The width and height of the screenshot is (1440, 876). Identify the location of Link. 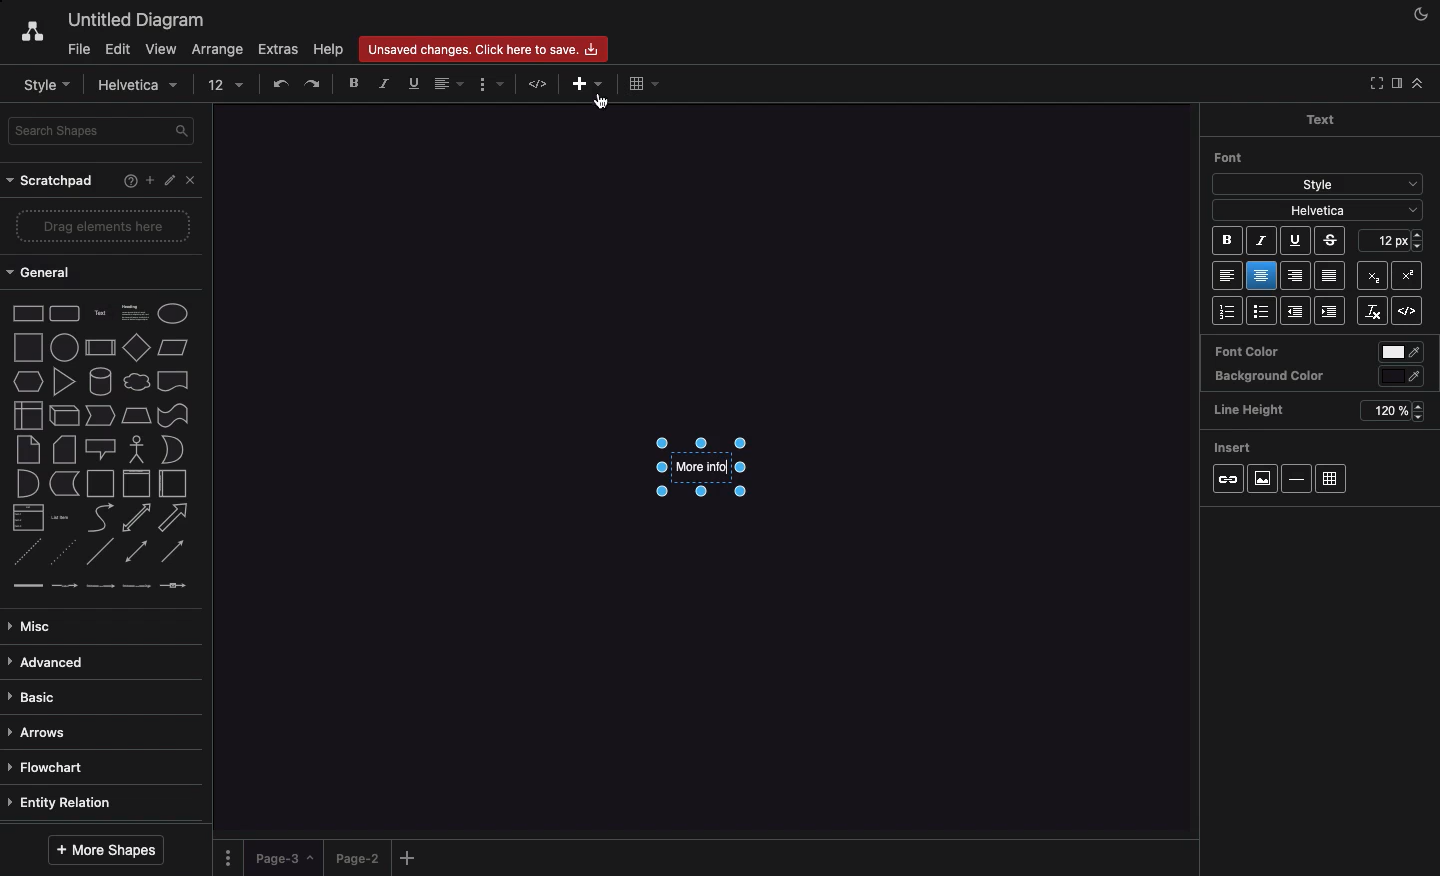
(1228, 480).